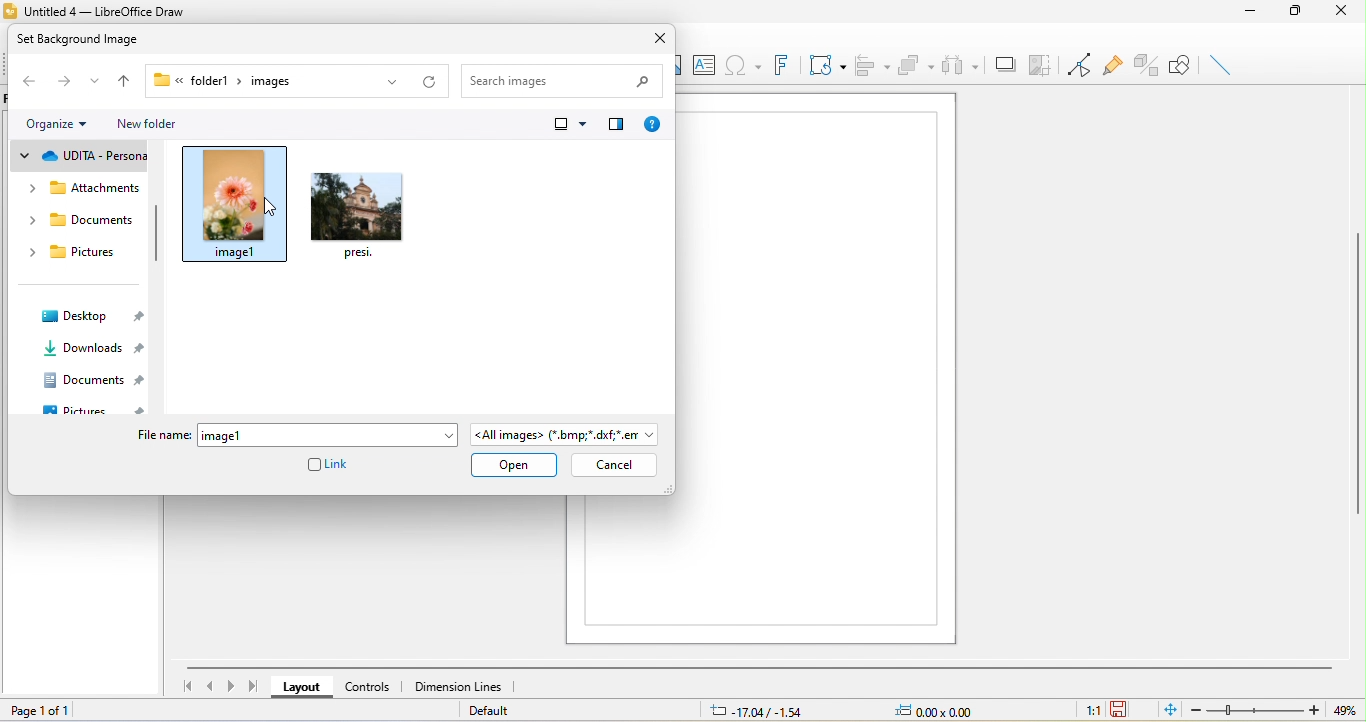  Describe the element at coordinates (72, 258) in the screenshot. I see `pictures` at that location.